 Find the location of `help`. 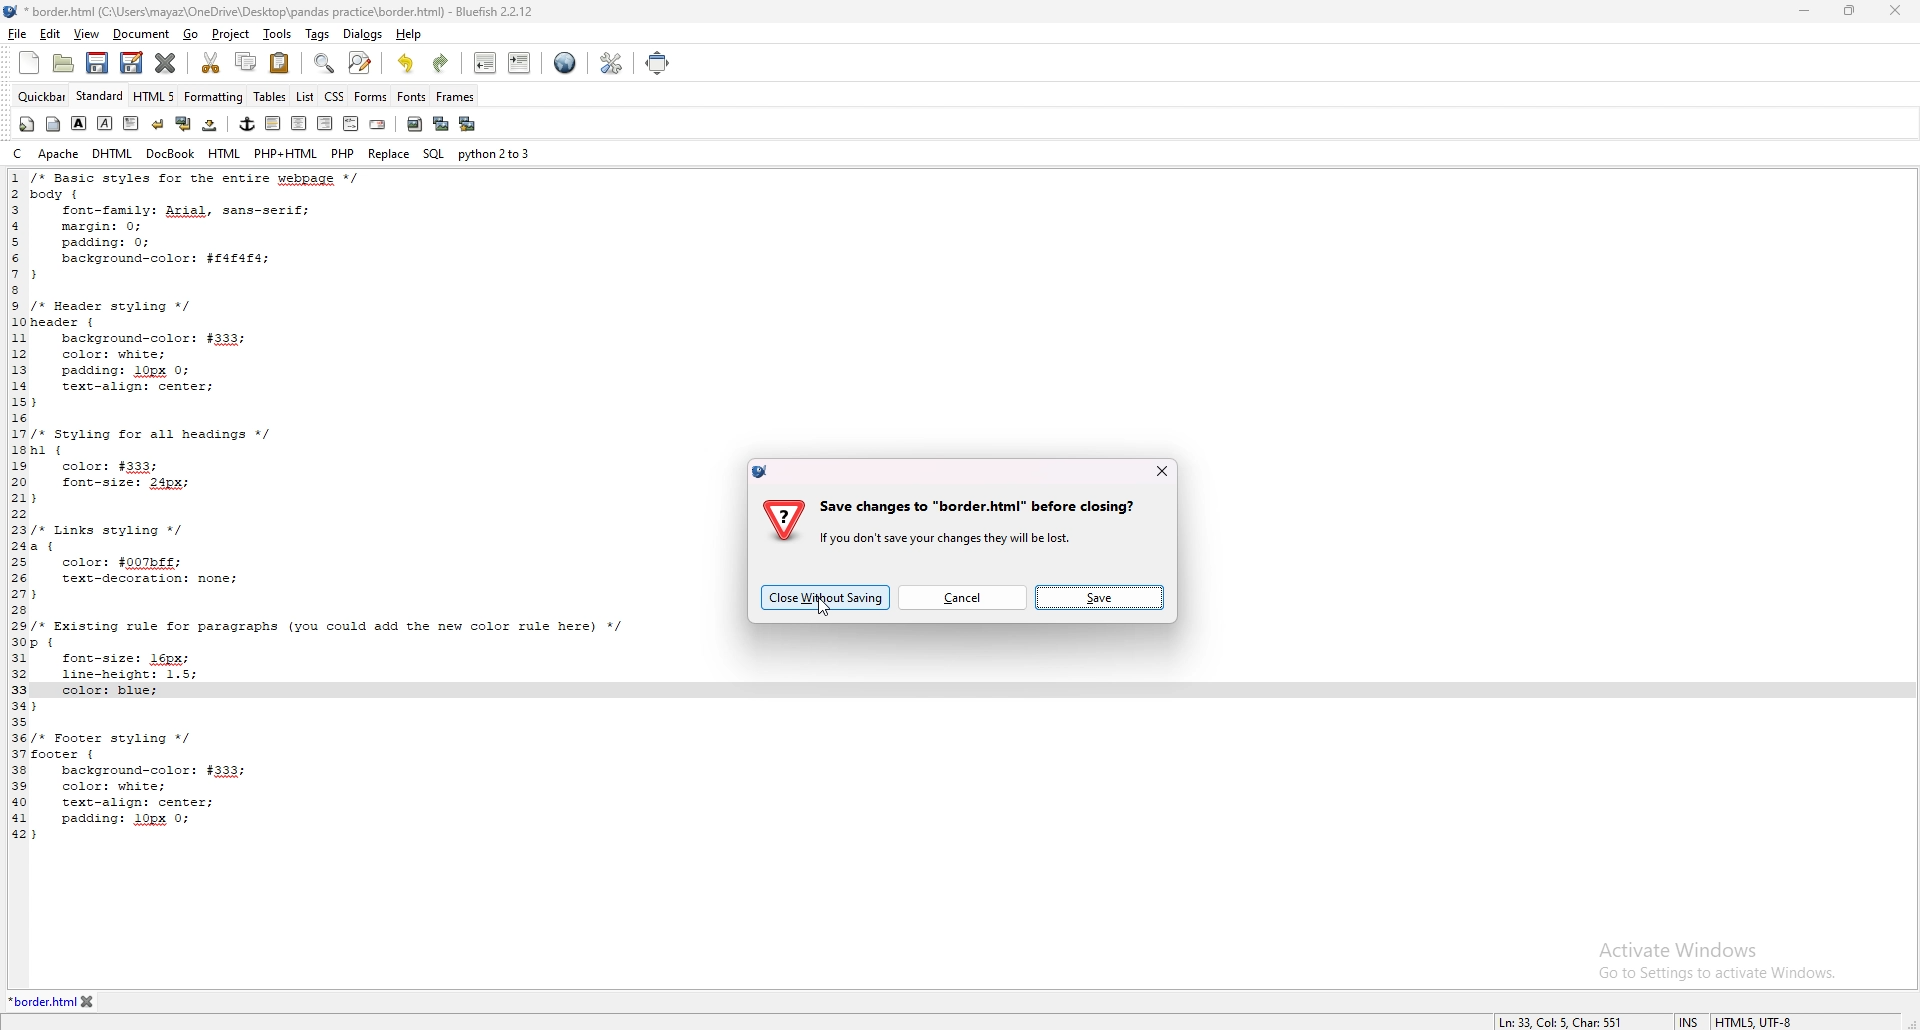

help is located at coordinates (408, 34).